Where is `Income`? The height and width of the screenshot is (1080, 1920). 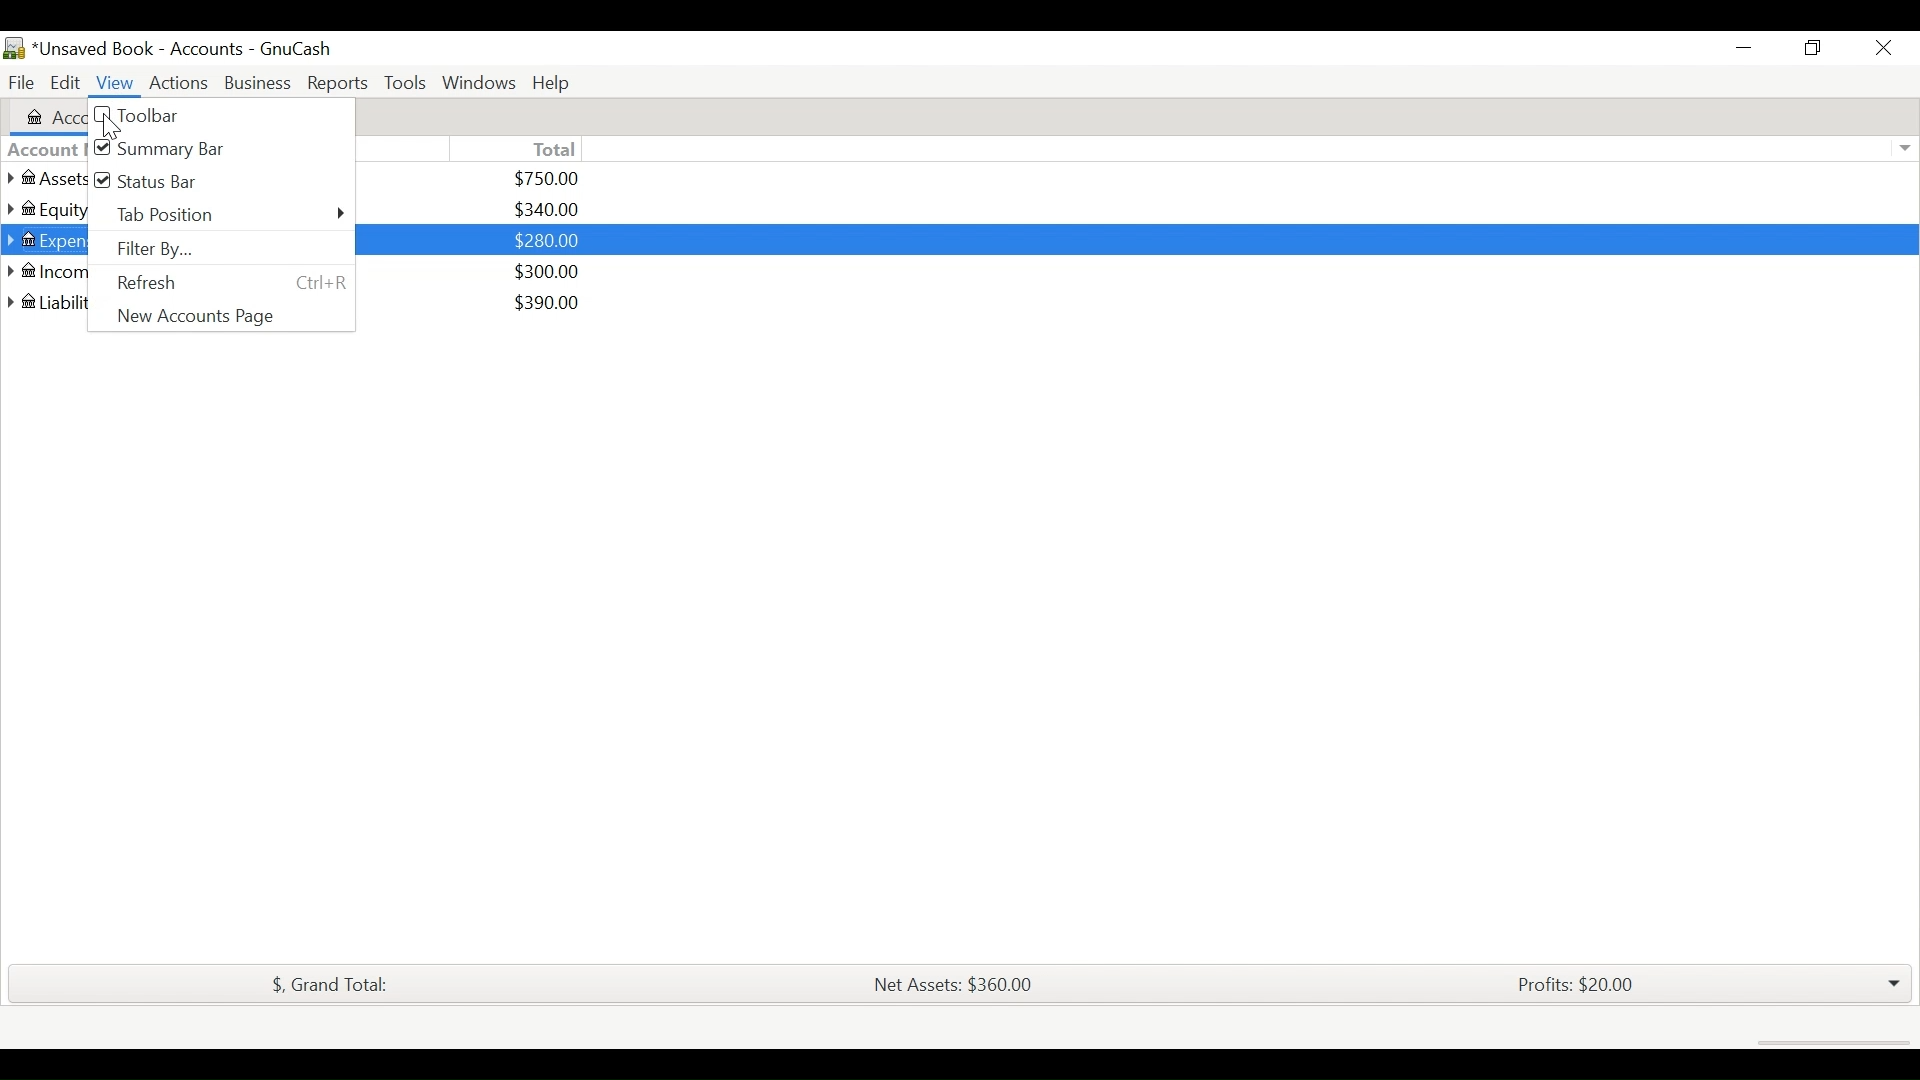 Income is located at coordinates (45, 271).